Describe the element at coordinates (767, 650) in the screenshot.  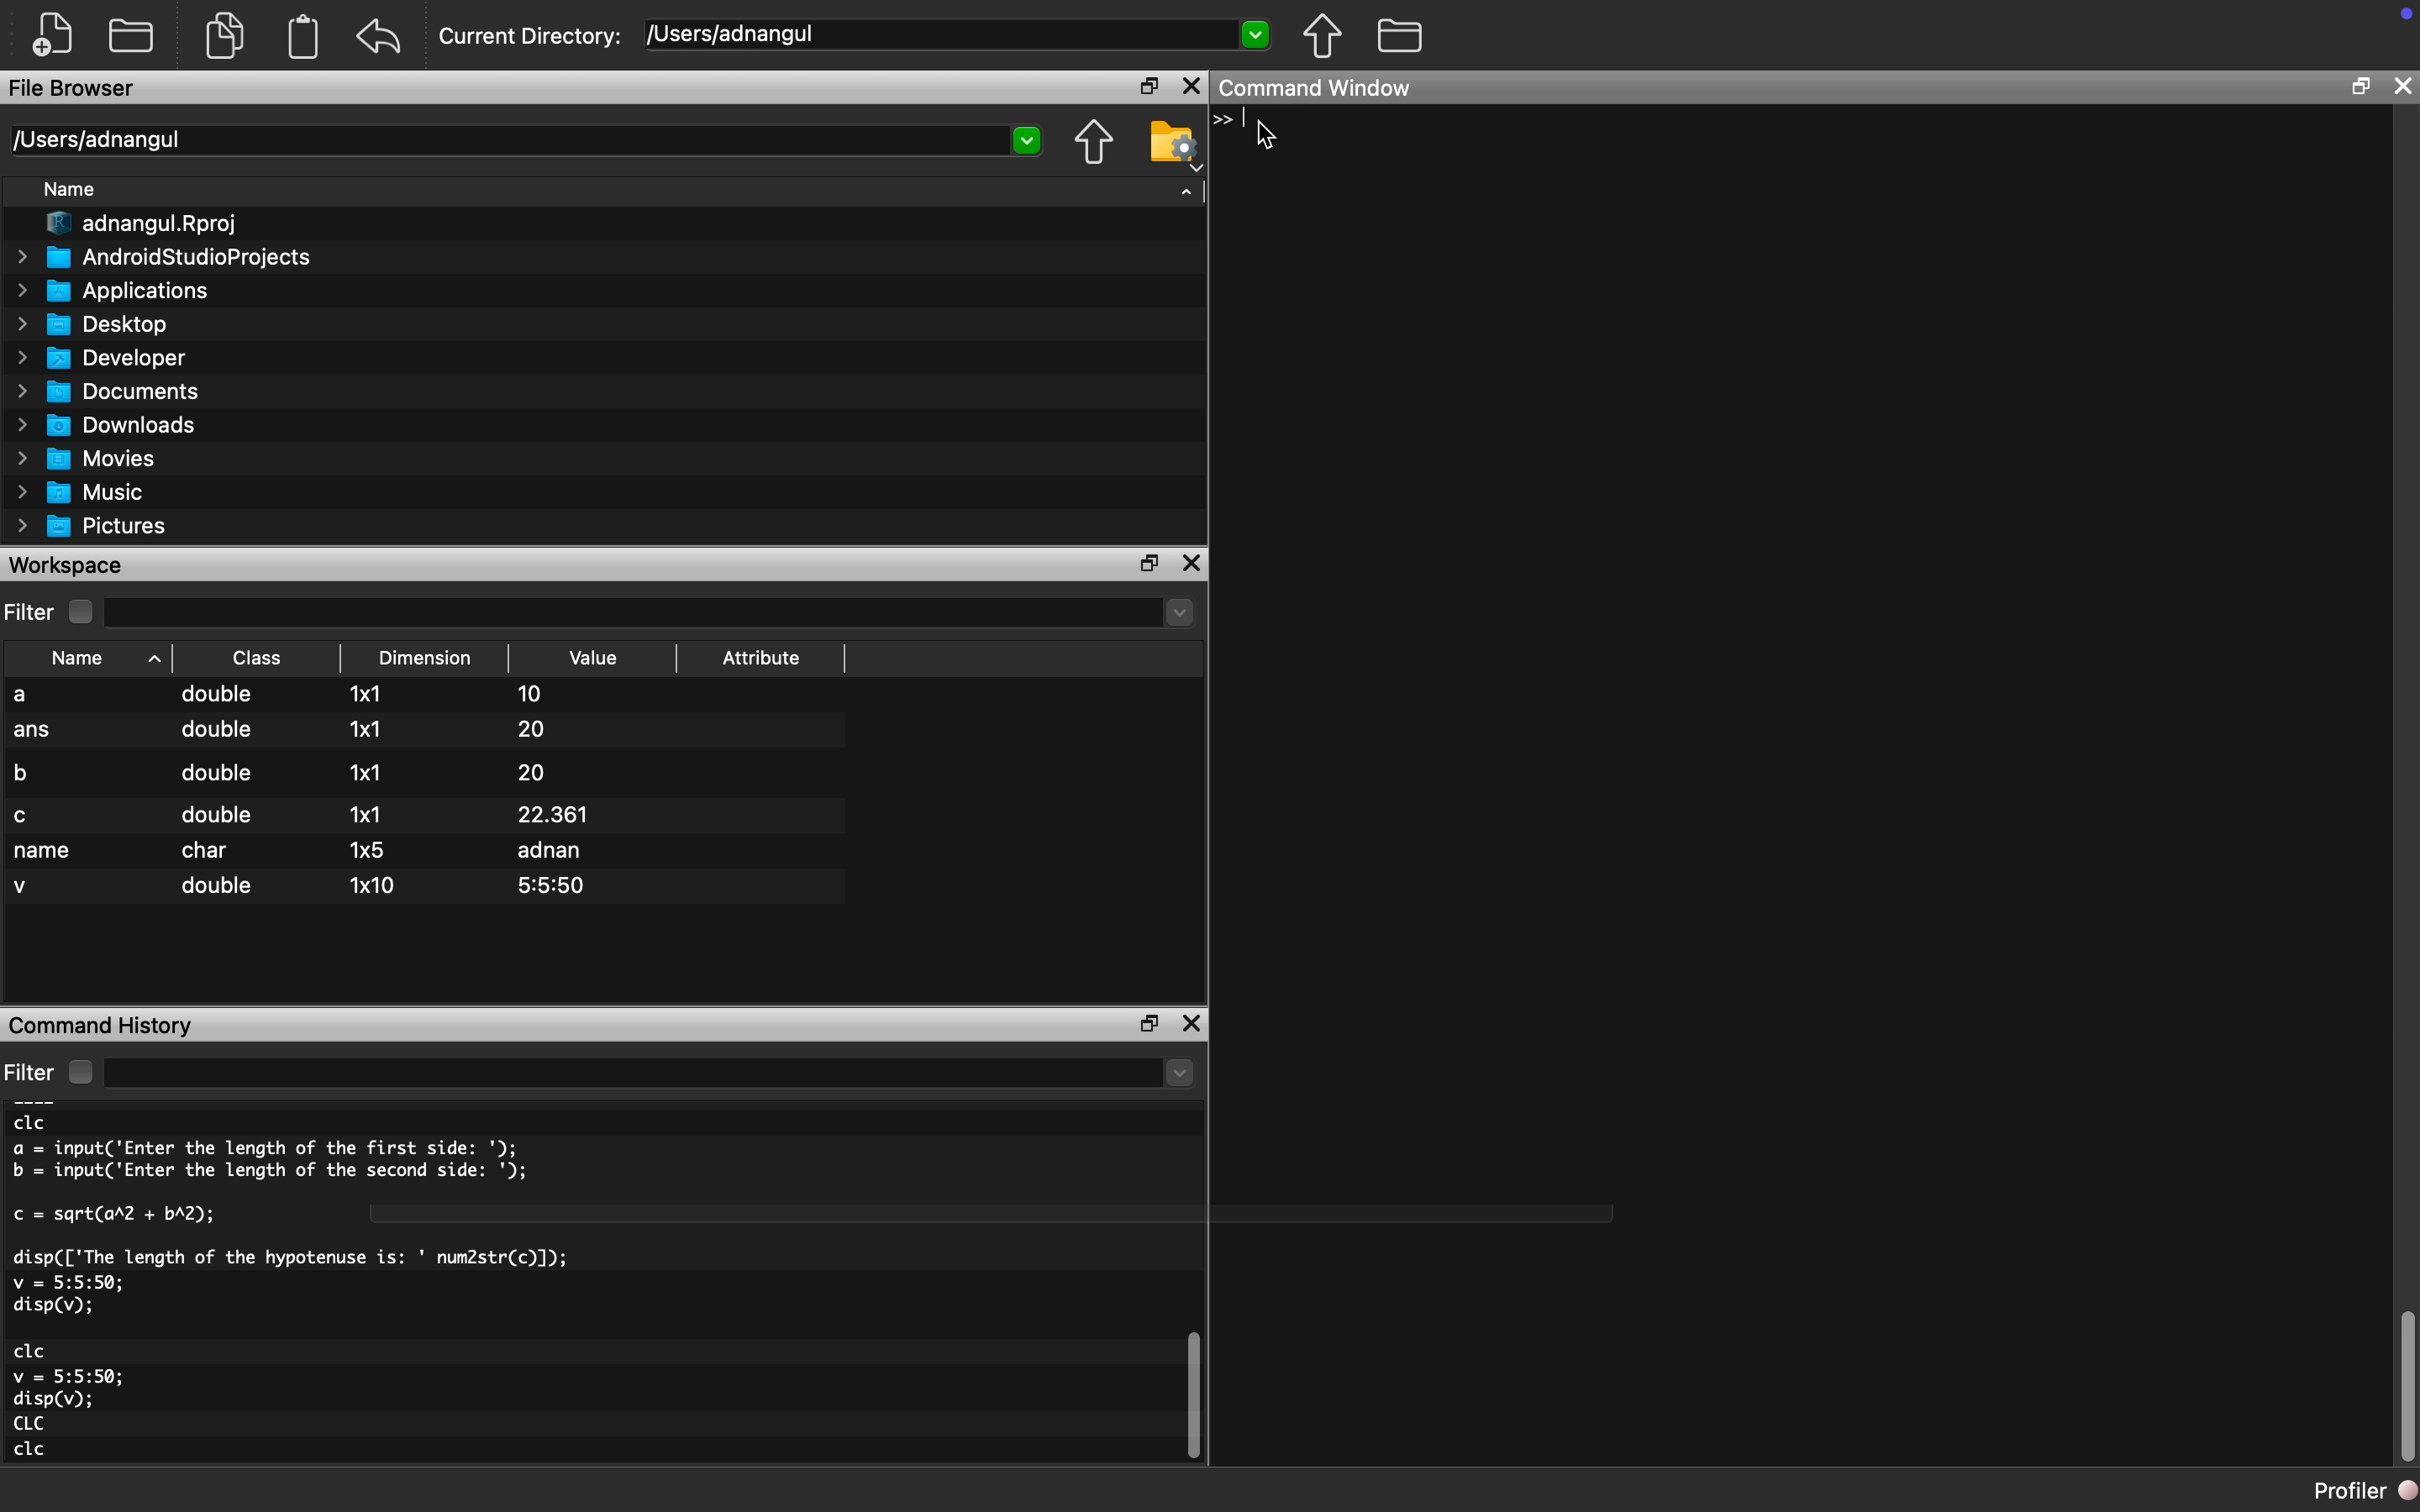
I see `Attribute` at that location.